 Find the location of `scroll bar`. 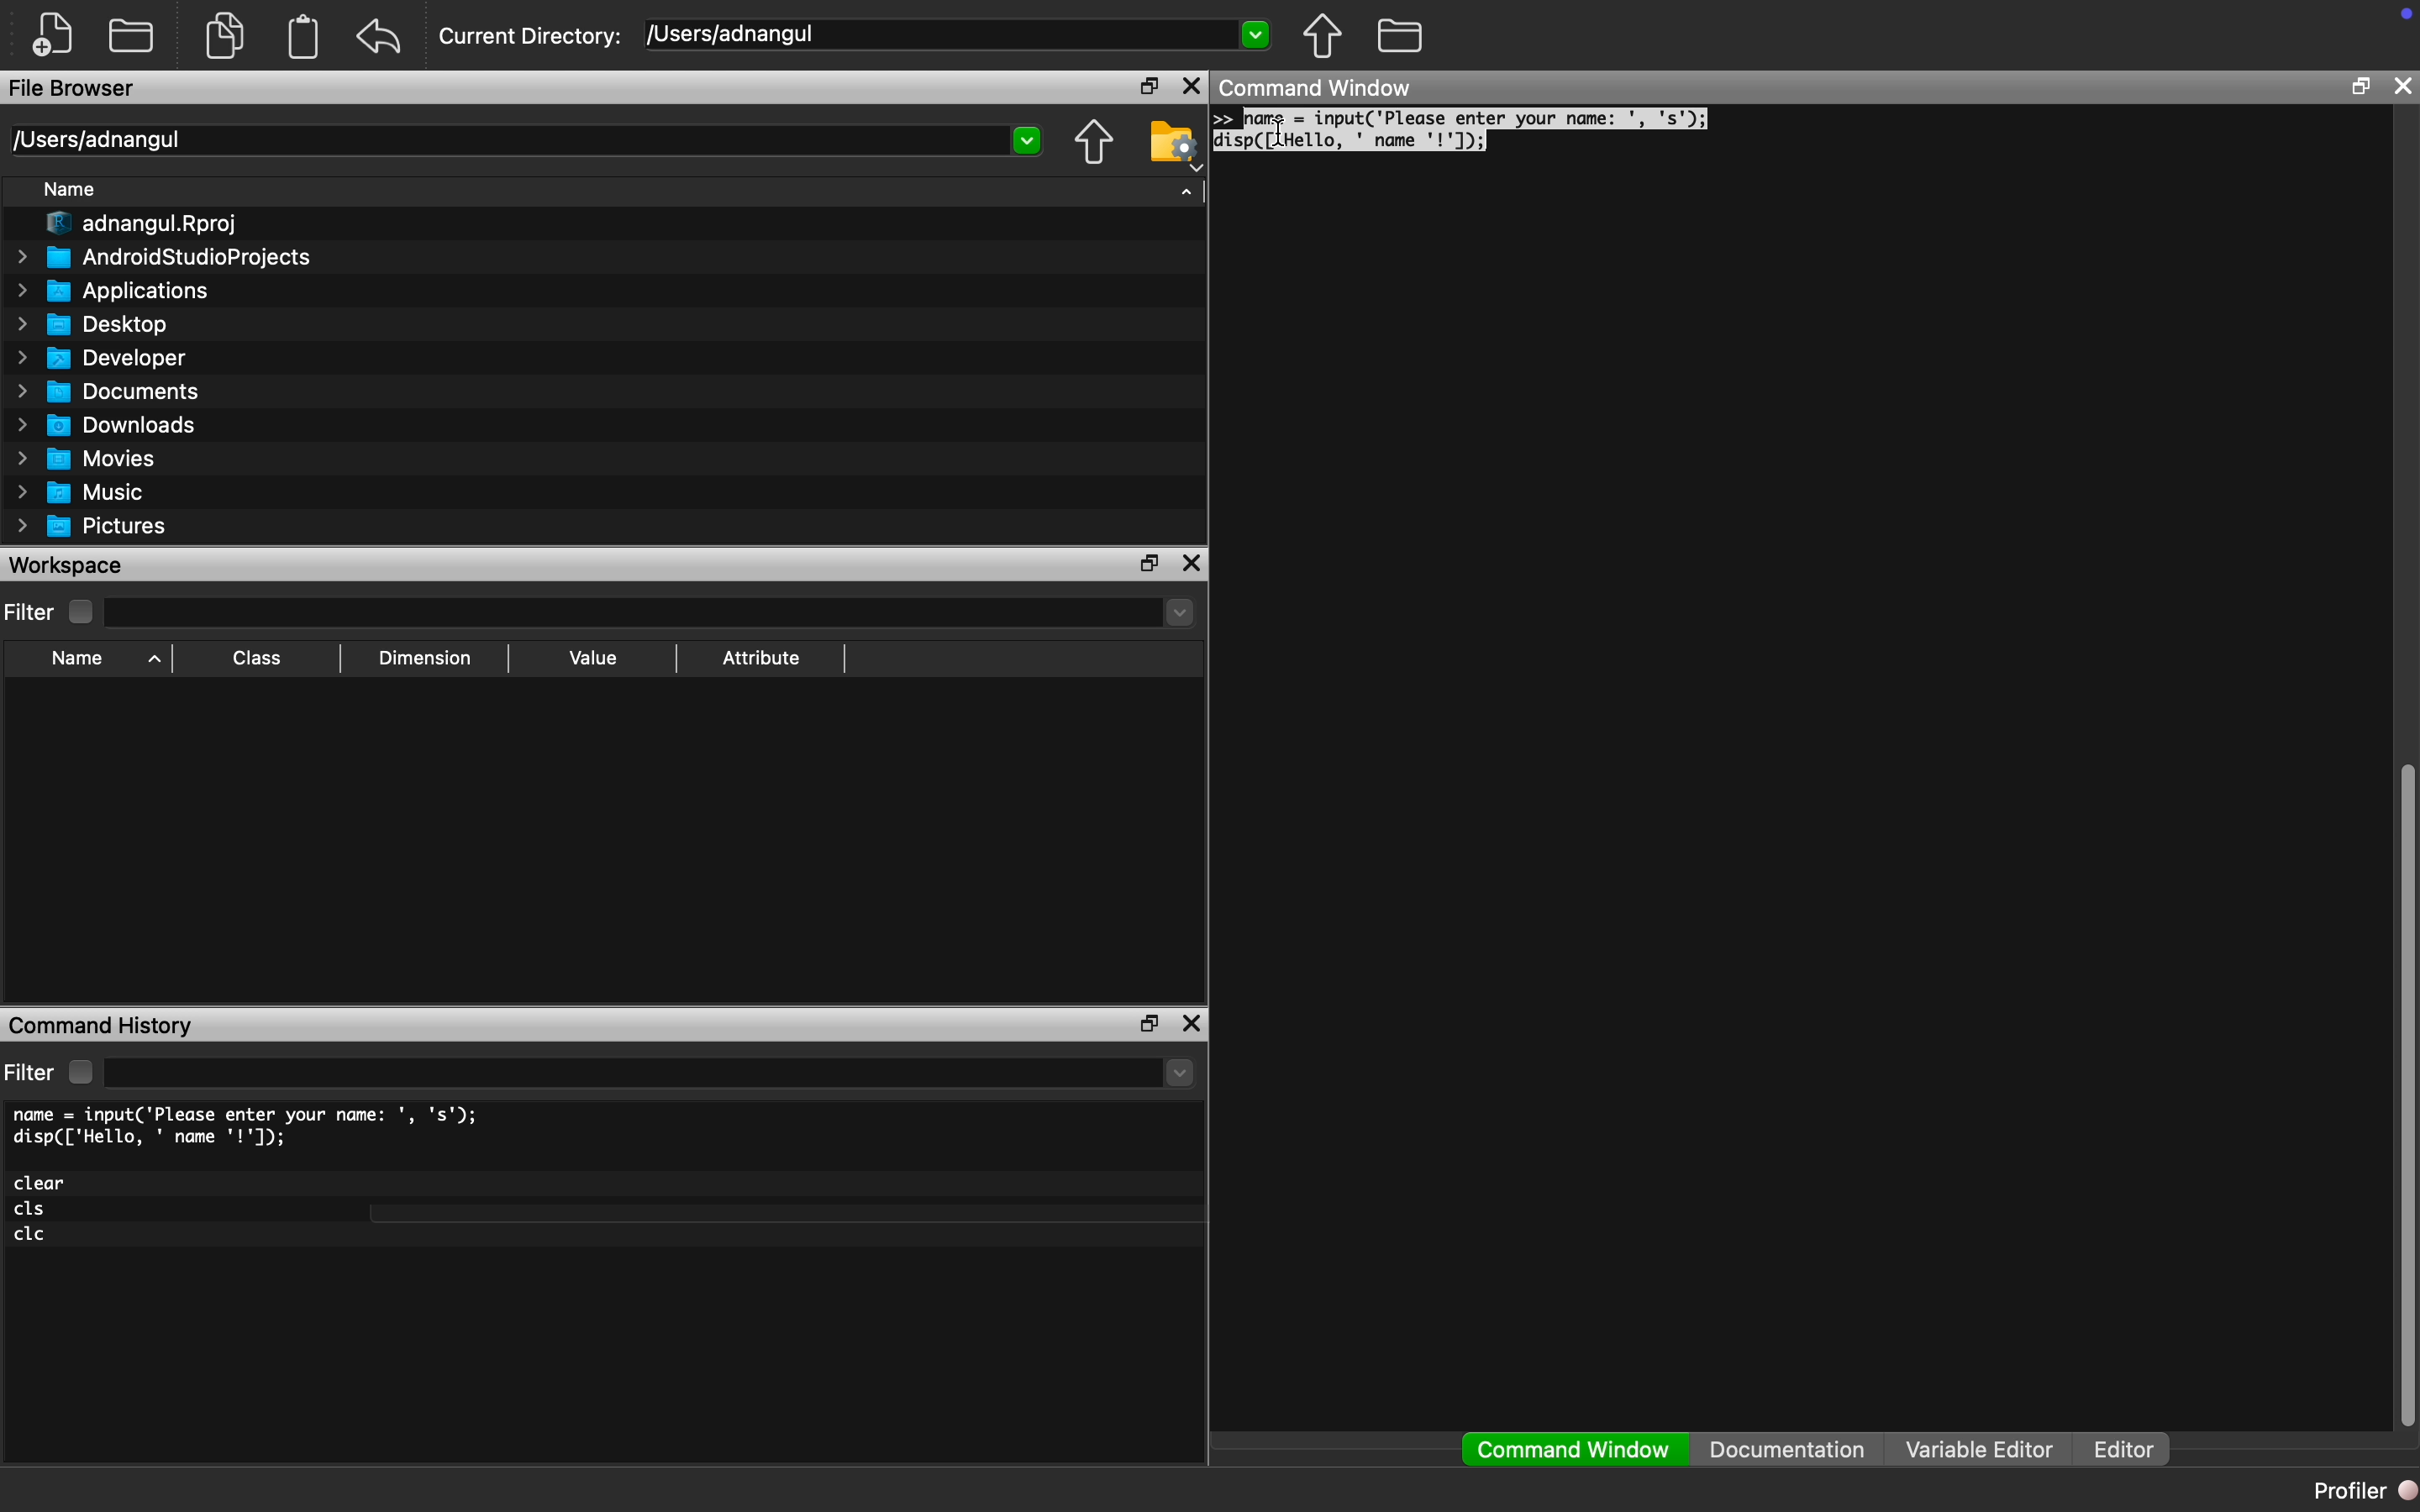

scroll bar is located at coordinates (2404, 1088).